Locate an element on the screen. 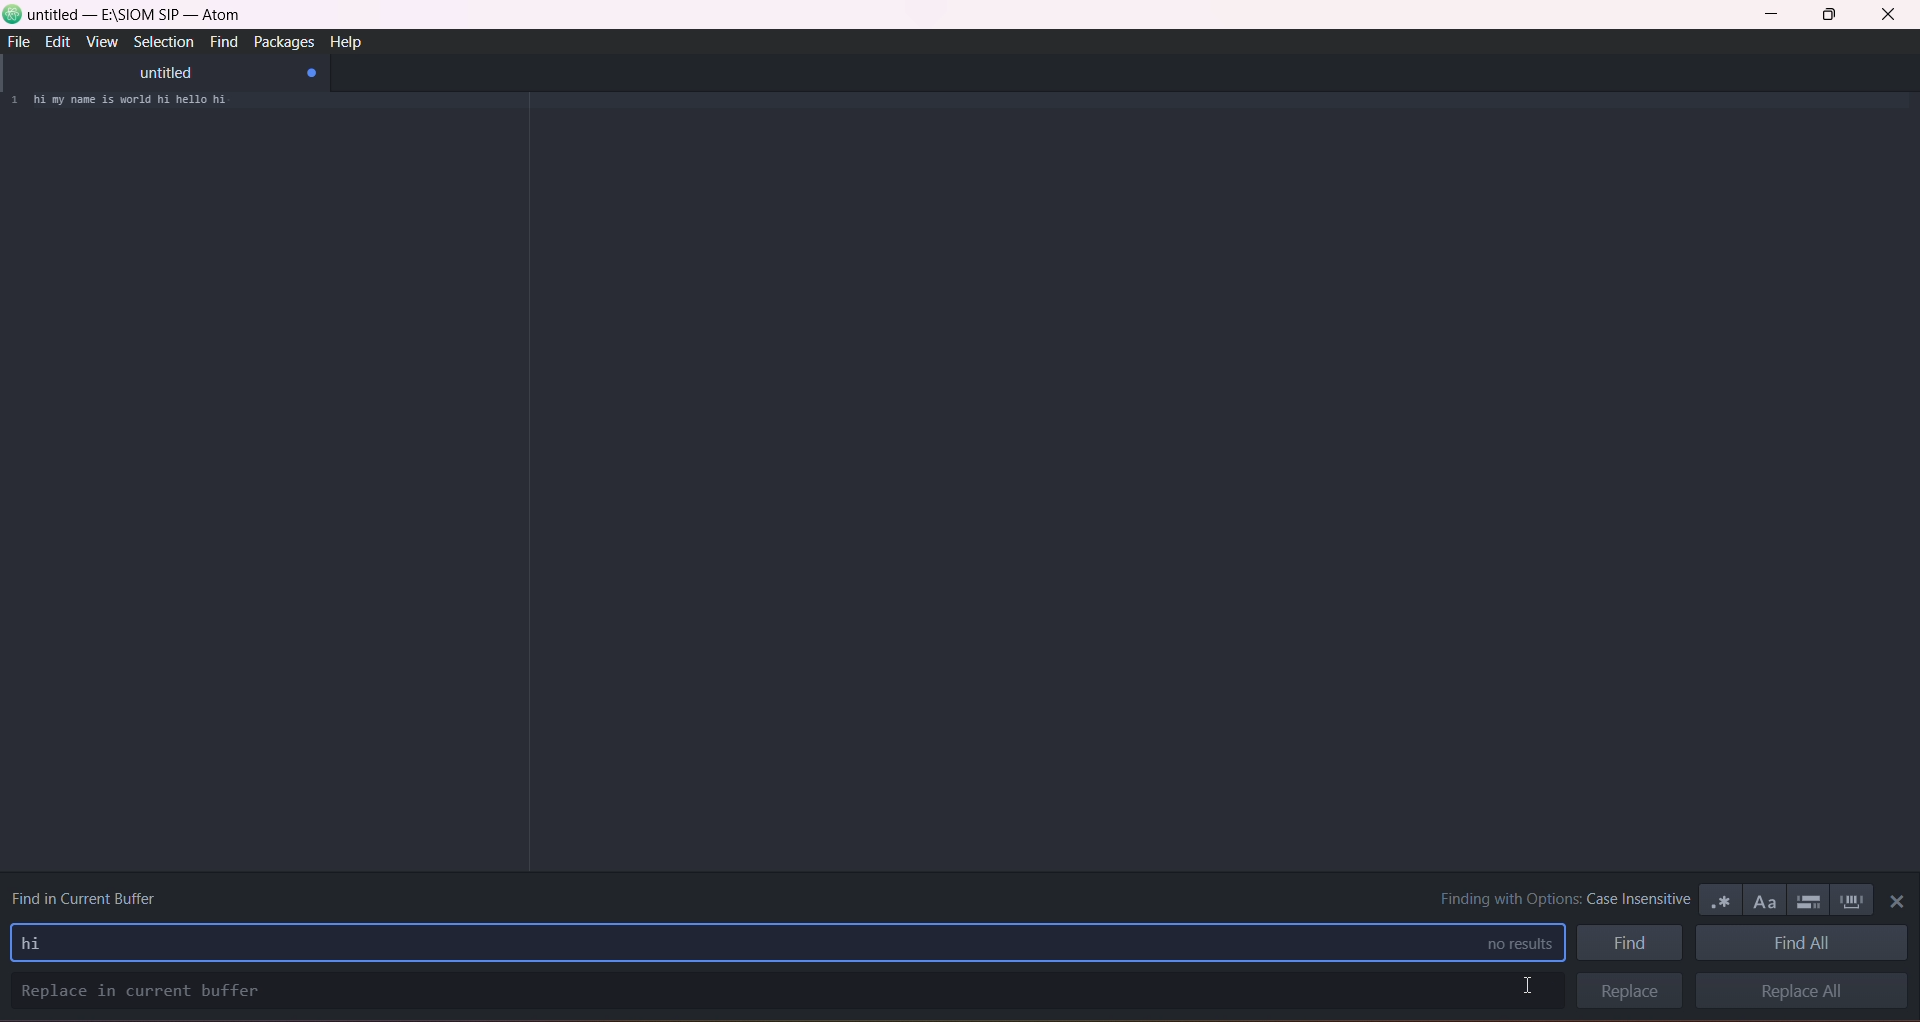  find in current buffer is located at coordinates (91, 894).